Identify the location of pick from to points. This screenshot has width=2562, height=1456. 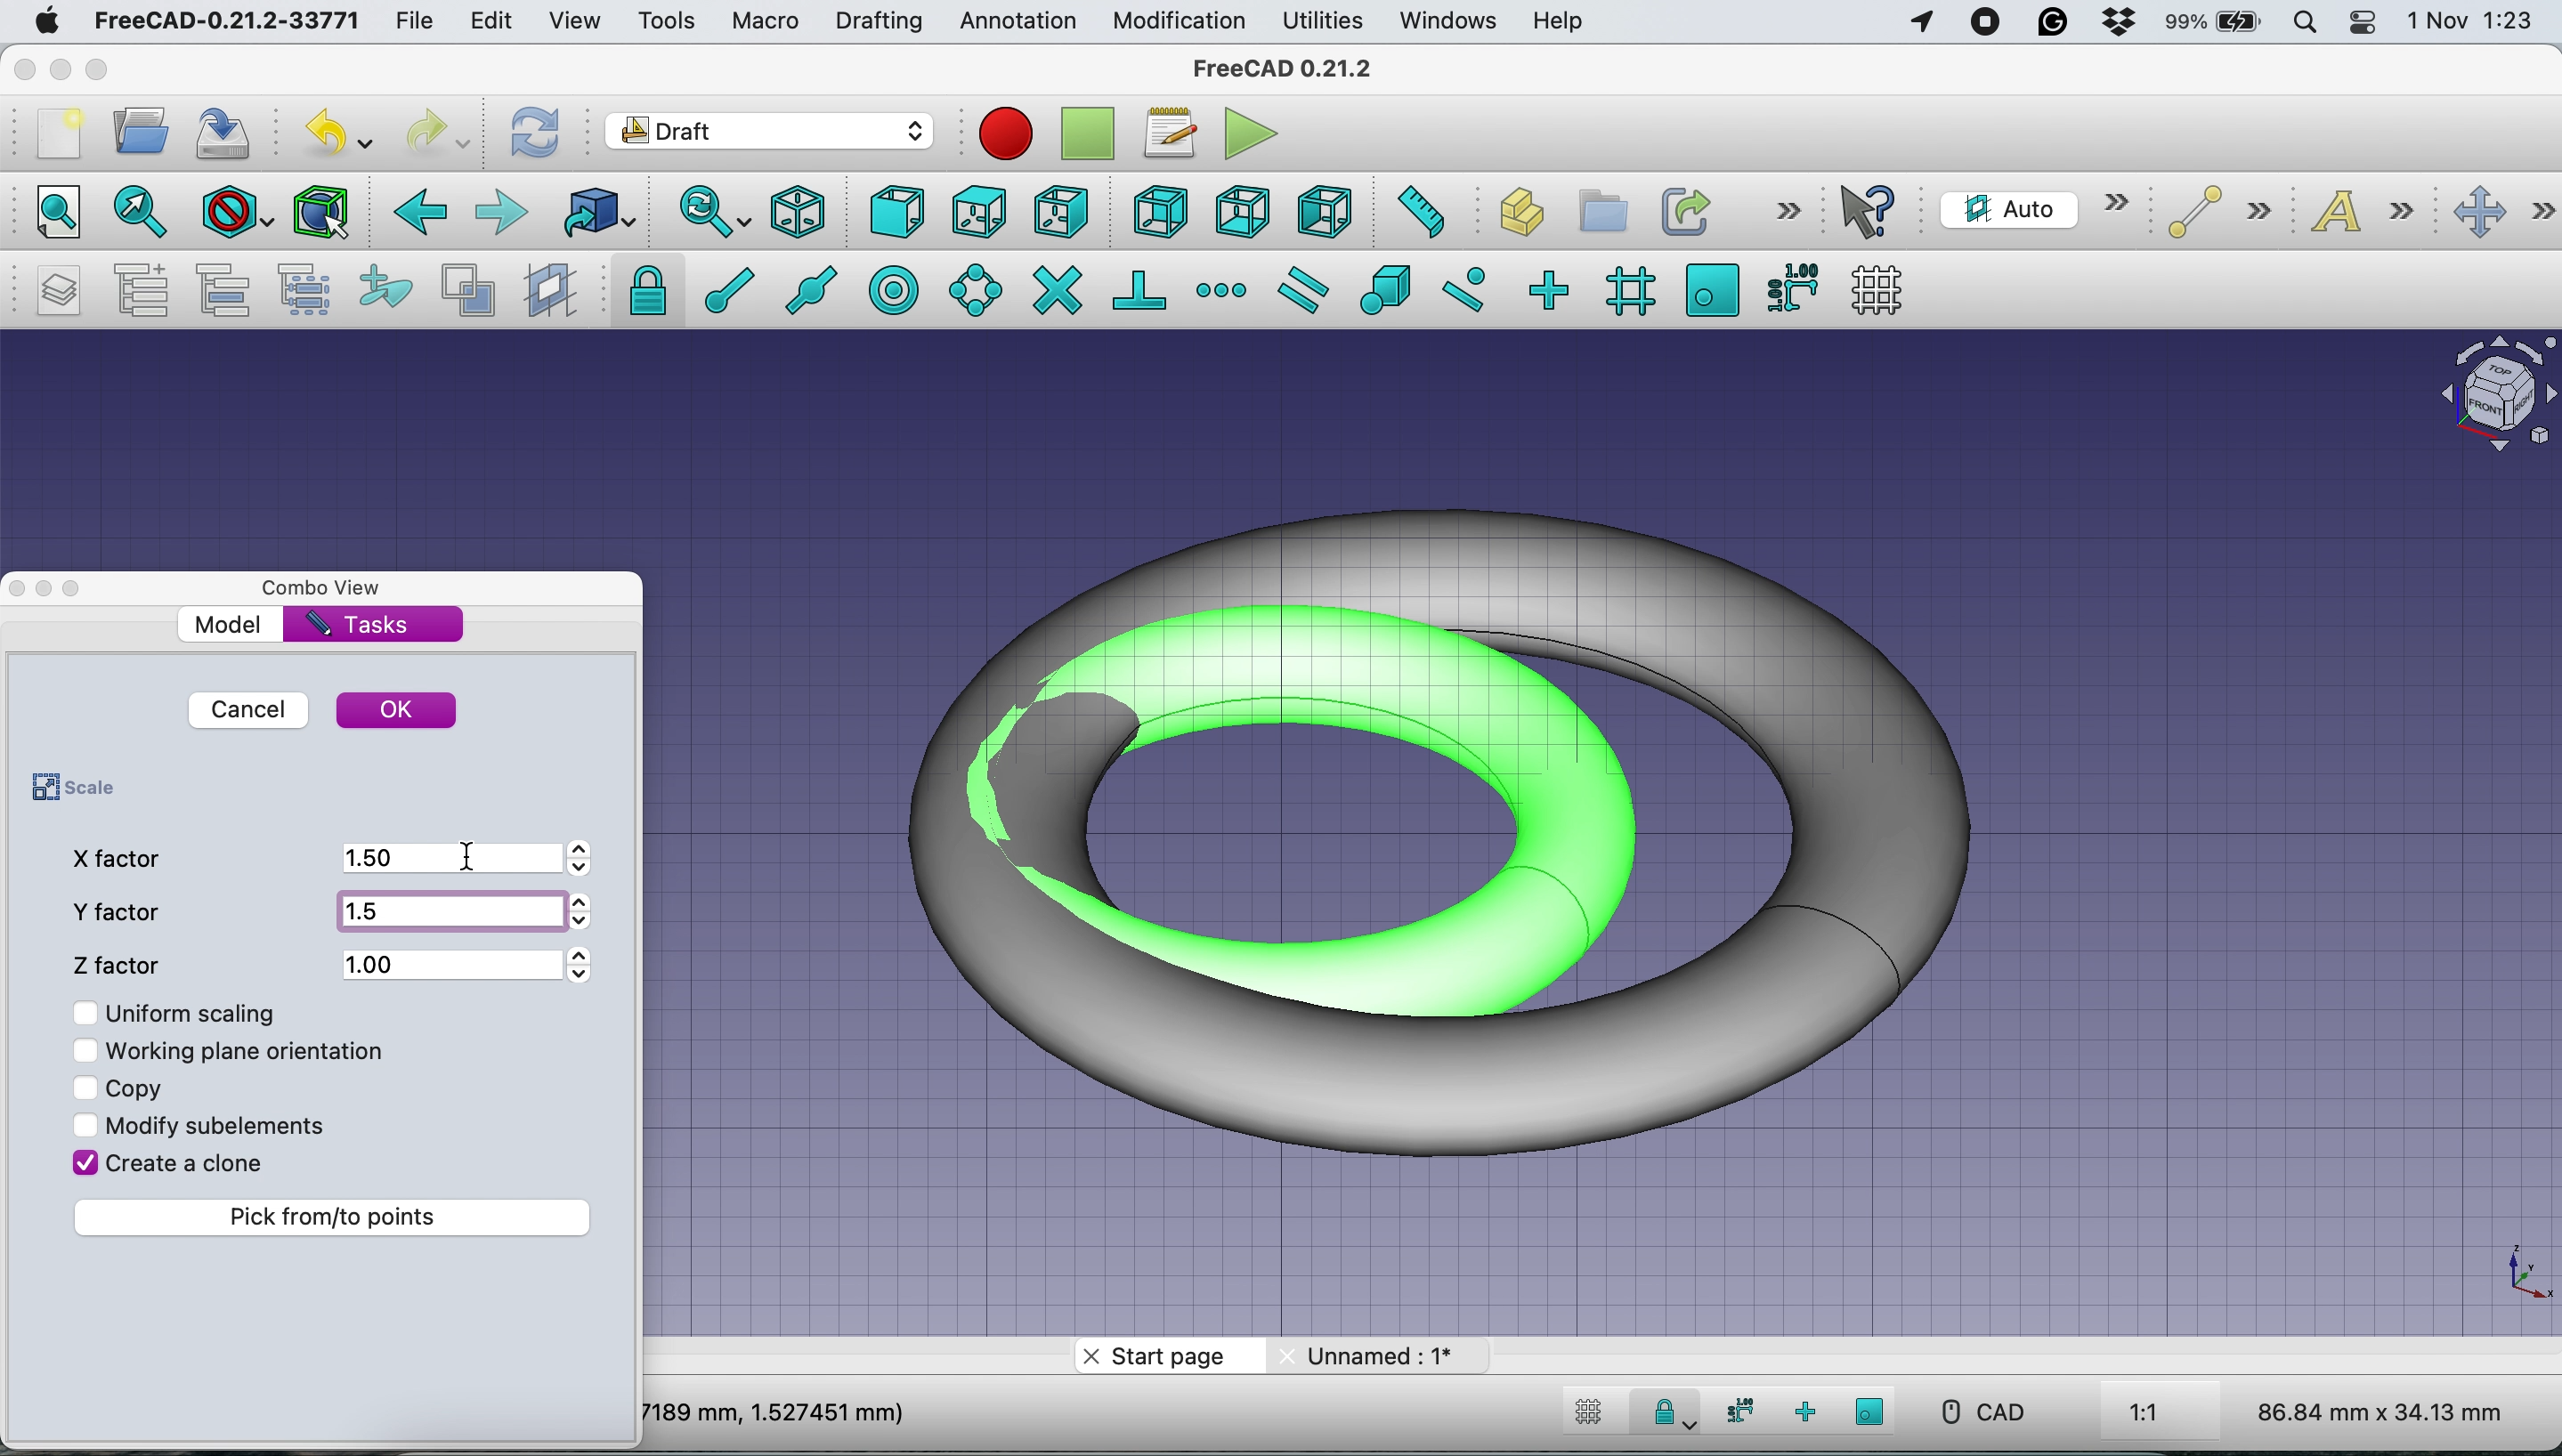
(338, 1217).